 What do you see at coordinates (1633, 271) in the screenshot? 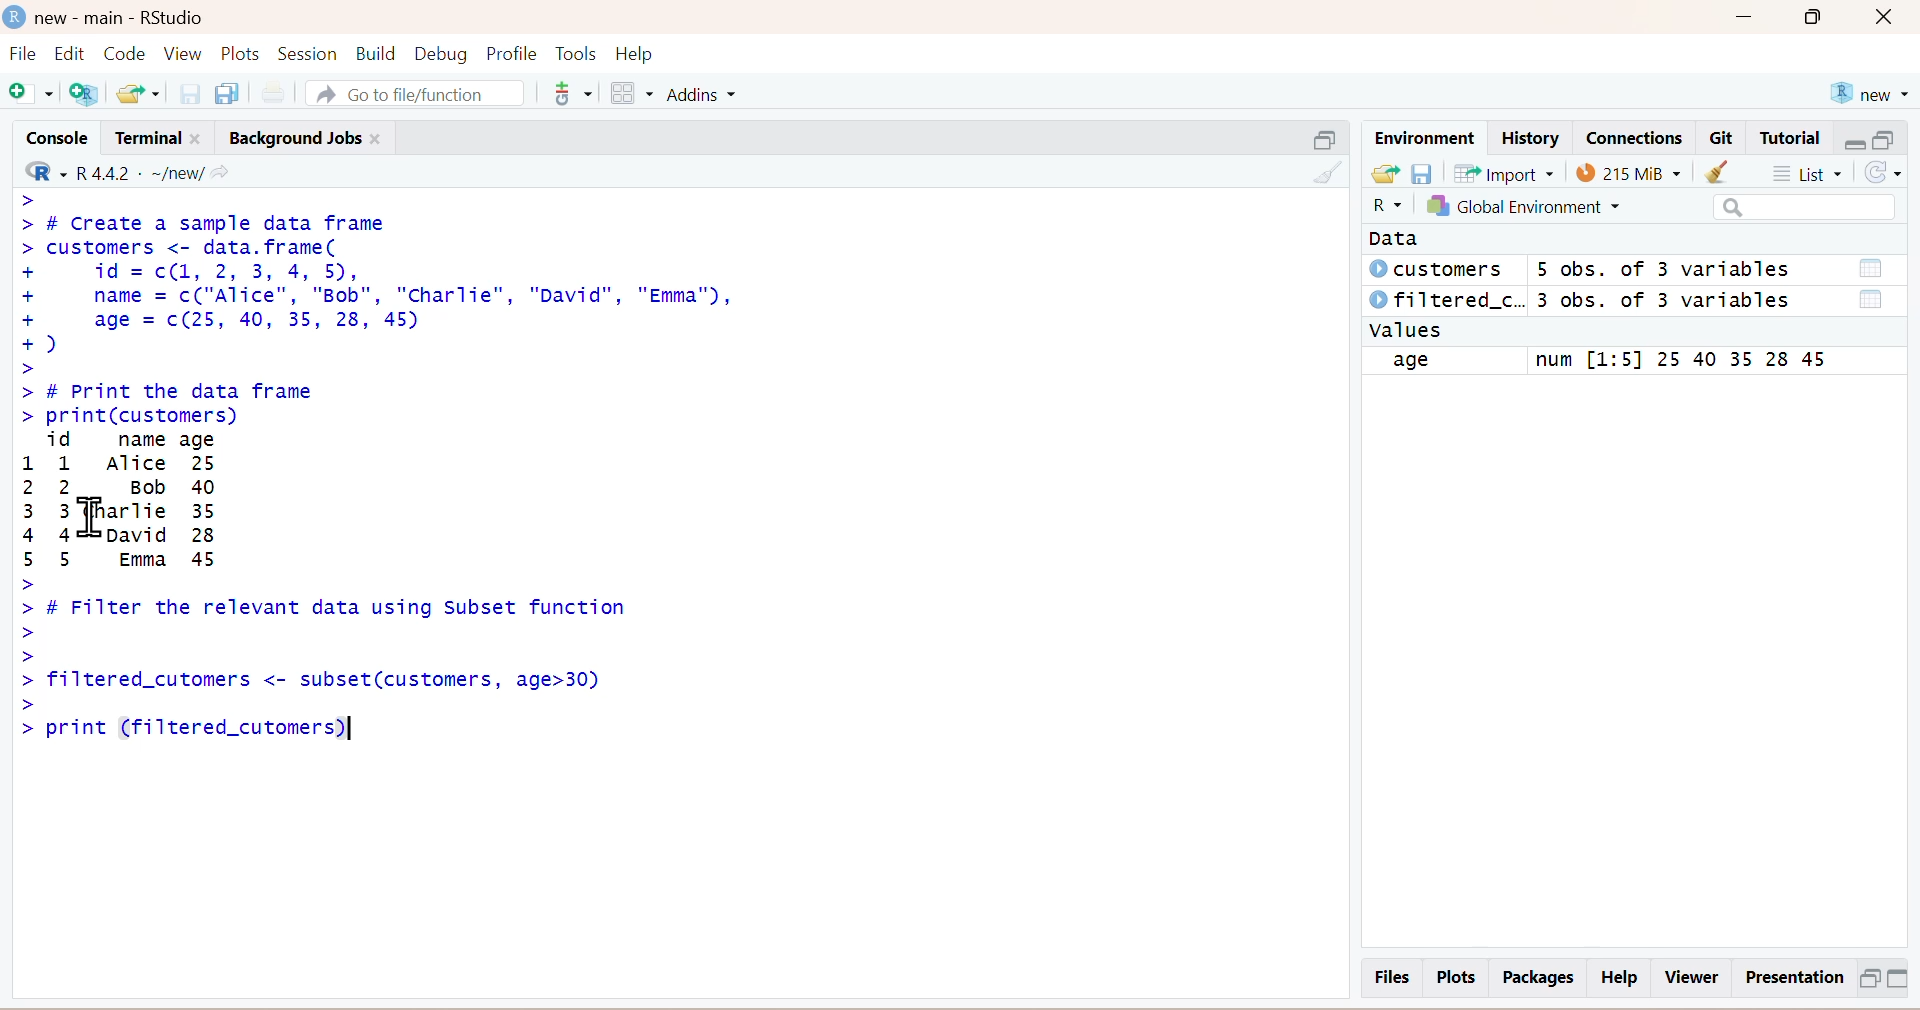
I see `© customers 5 obs. of 3 variables` at bounding box center [1633, 271].